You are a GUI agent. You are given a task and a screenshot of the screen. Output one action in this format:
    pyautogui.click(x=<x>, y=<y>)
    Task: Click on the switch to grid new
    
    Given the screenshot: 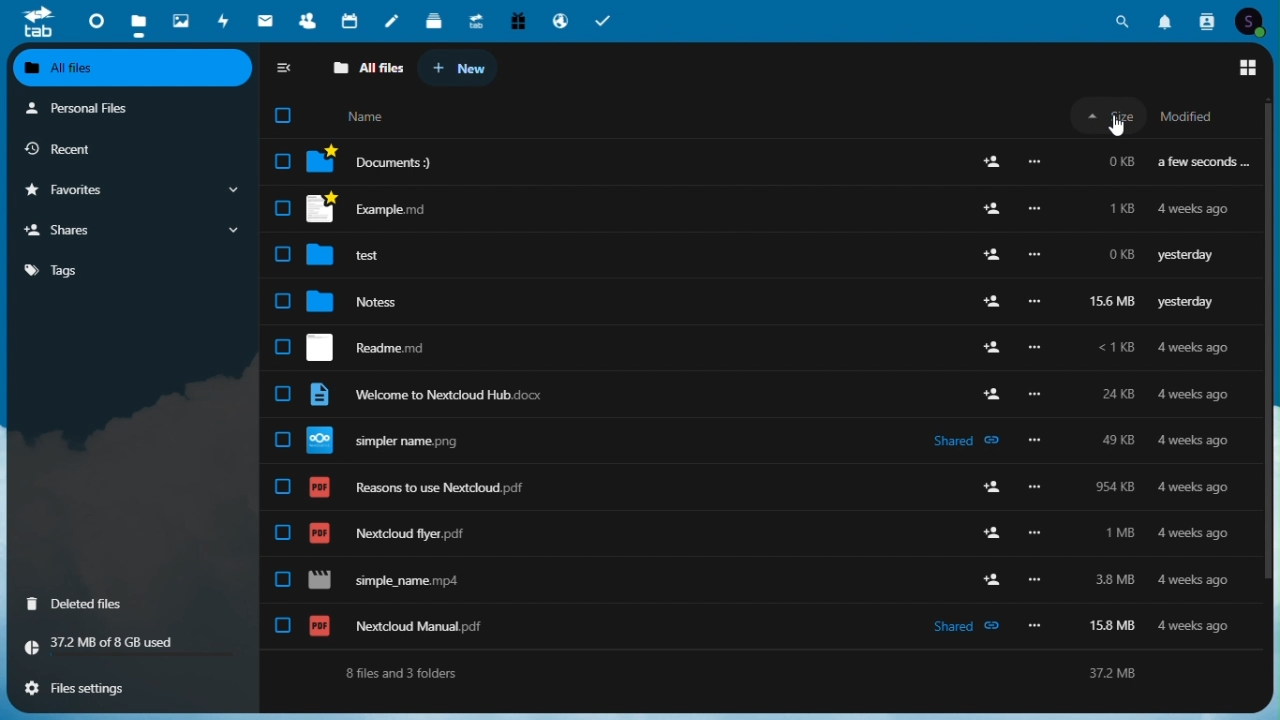 What is the action you would take?
    pyautogui.click(x=1250, y=68)
    